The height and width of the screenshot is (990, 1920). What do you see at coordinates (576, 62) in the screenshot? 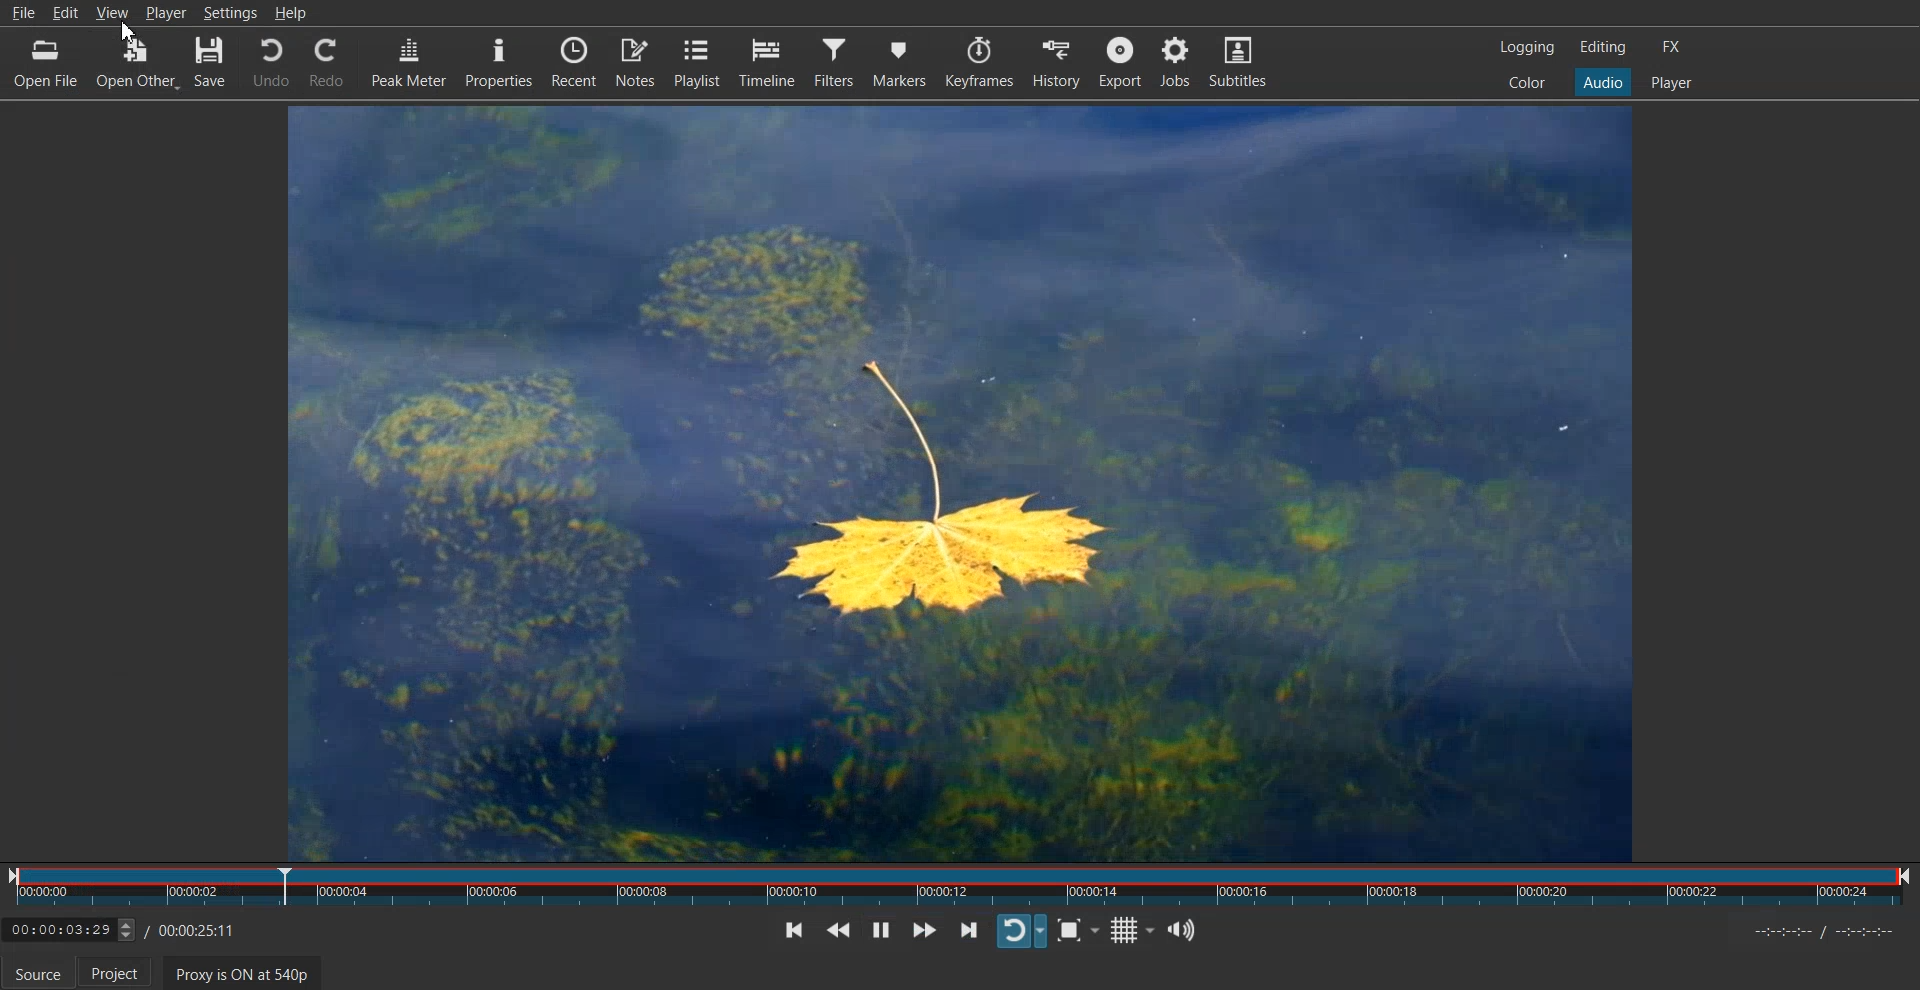
I see `Recent` at bounding box center [576, 62].